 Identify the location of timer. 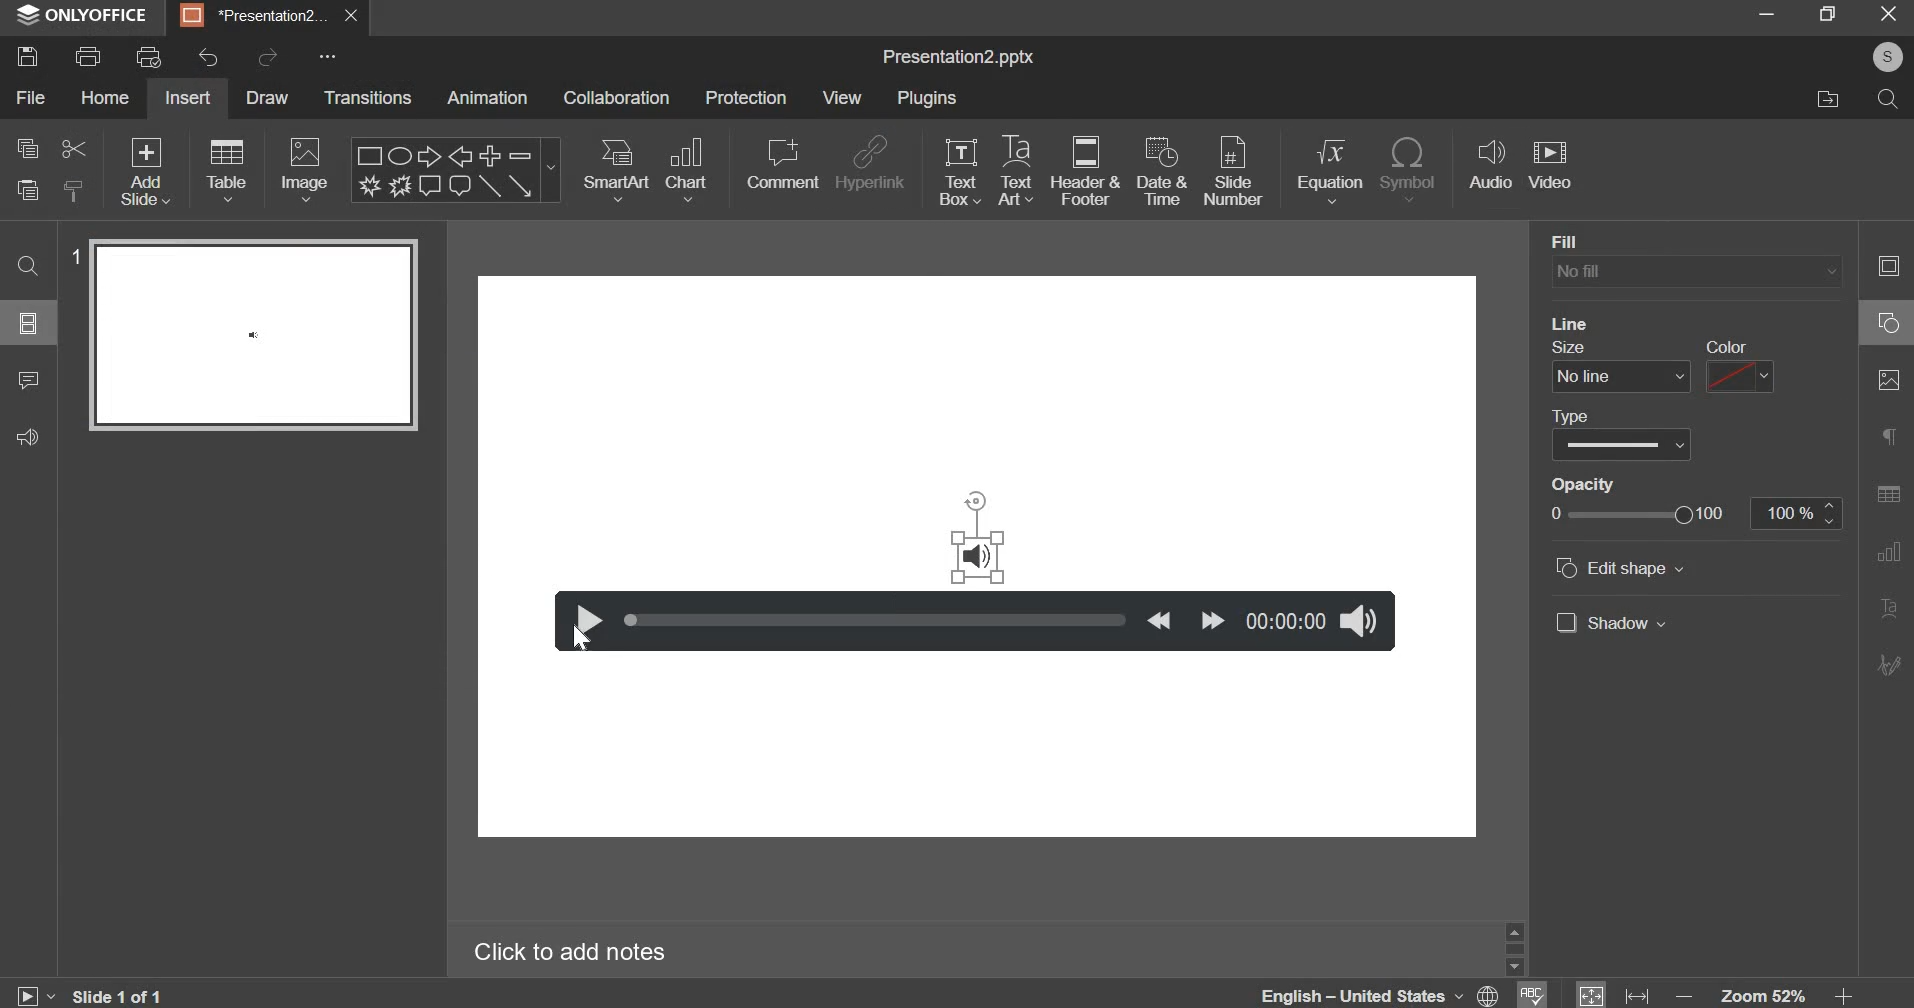
(1287, 620).